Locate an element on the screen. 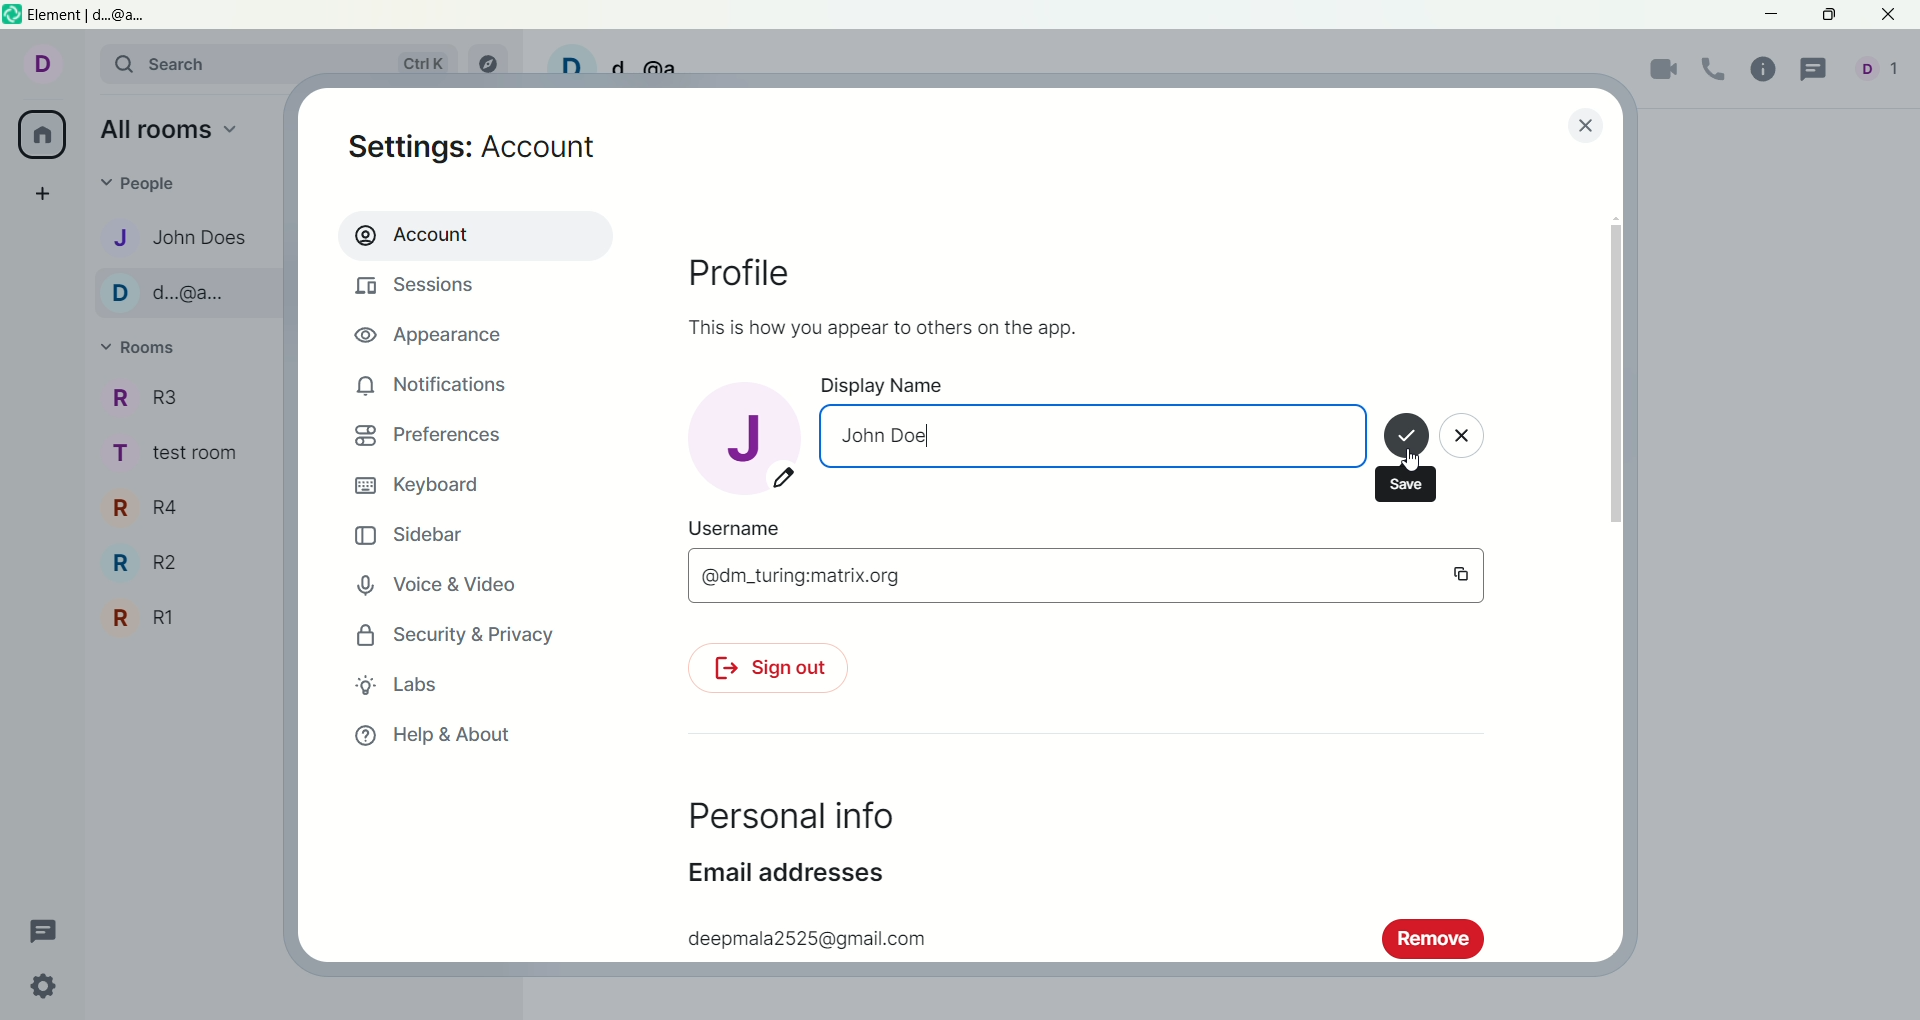  cursor is located at coordinates (929, 438).